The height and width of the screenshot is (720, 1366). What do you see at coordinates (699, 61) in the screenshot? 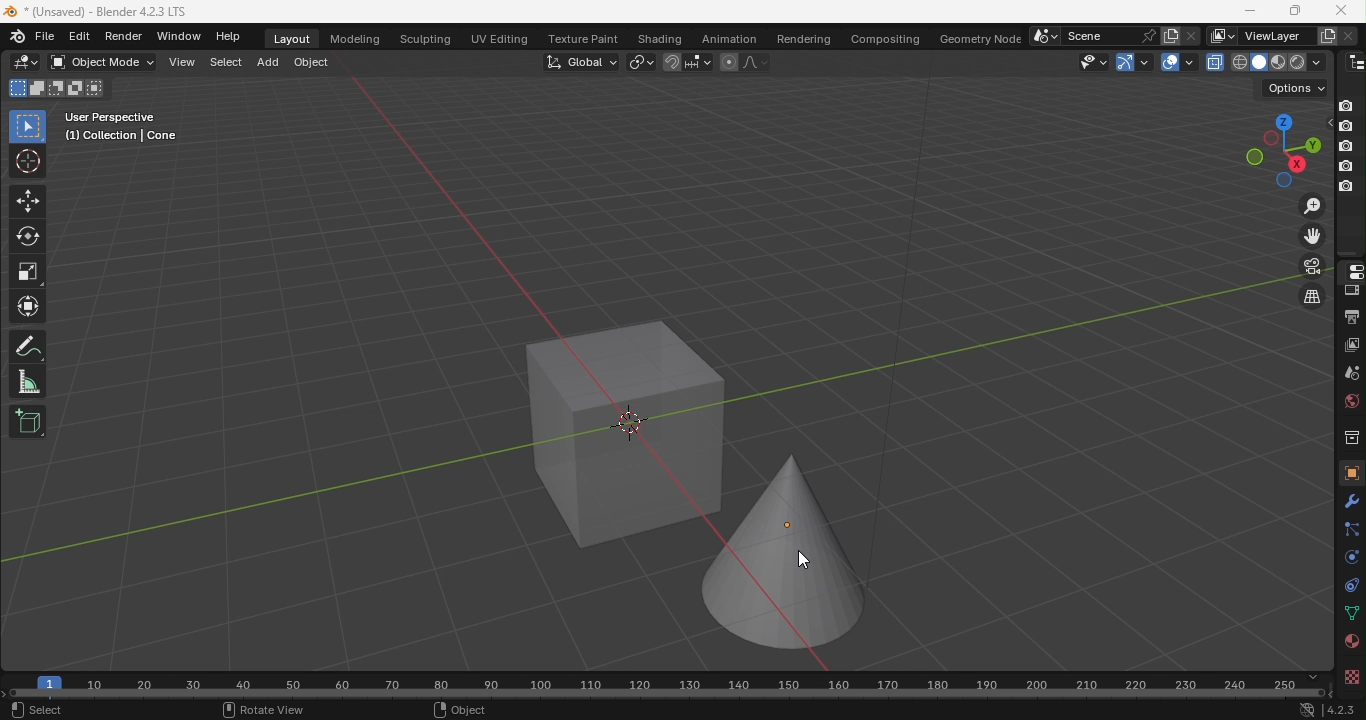
I see `Snapping` at bounding box center [699, 61].